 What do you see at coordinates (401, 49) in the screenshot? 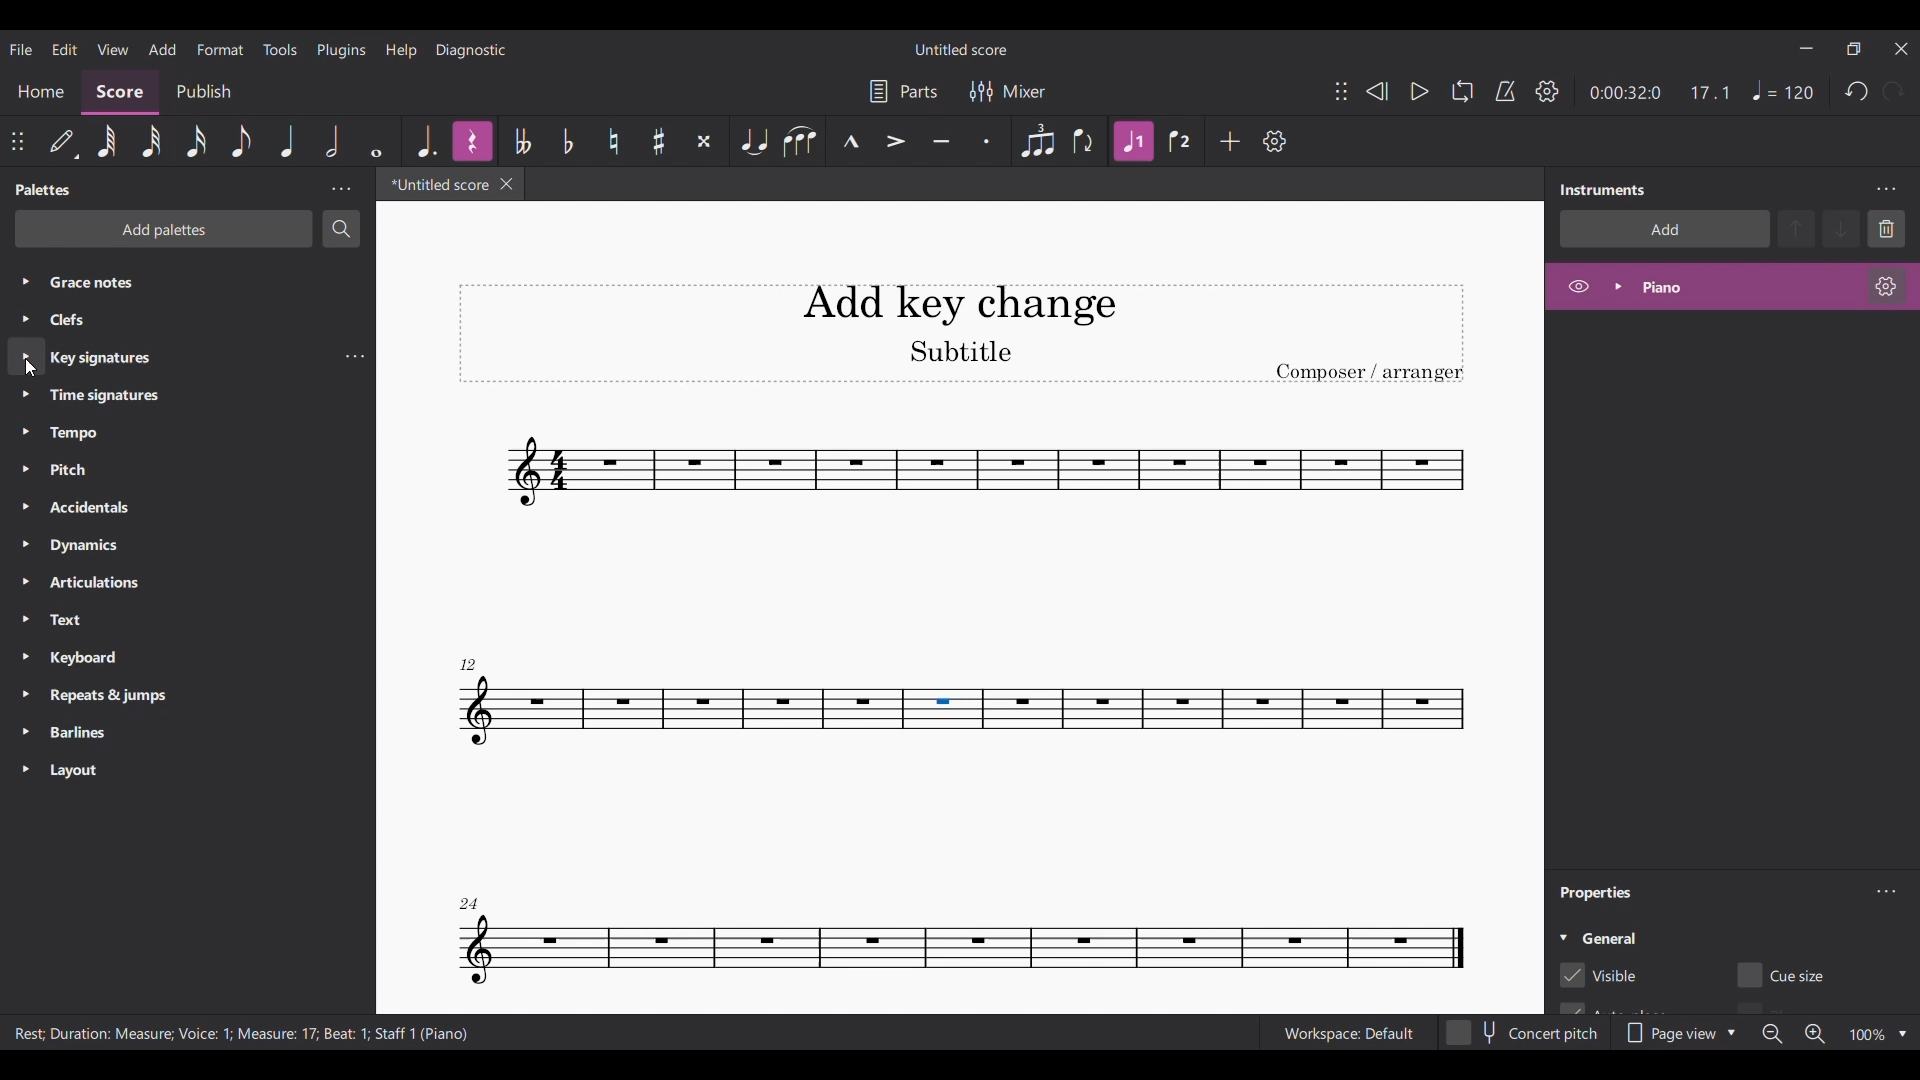
I see `Help menu` at bounding box center [401, 49].